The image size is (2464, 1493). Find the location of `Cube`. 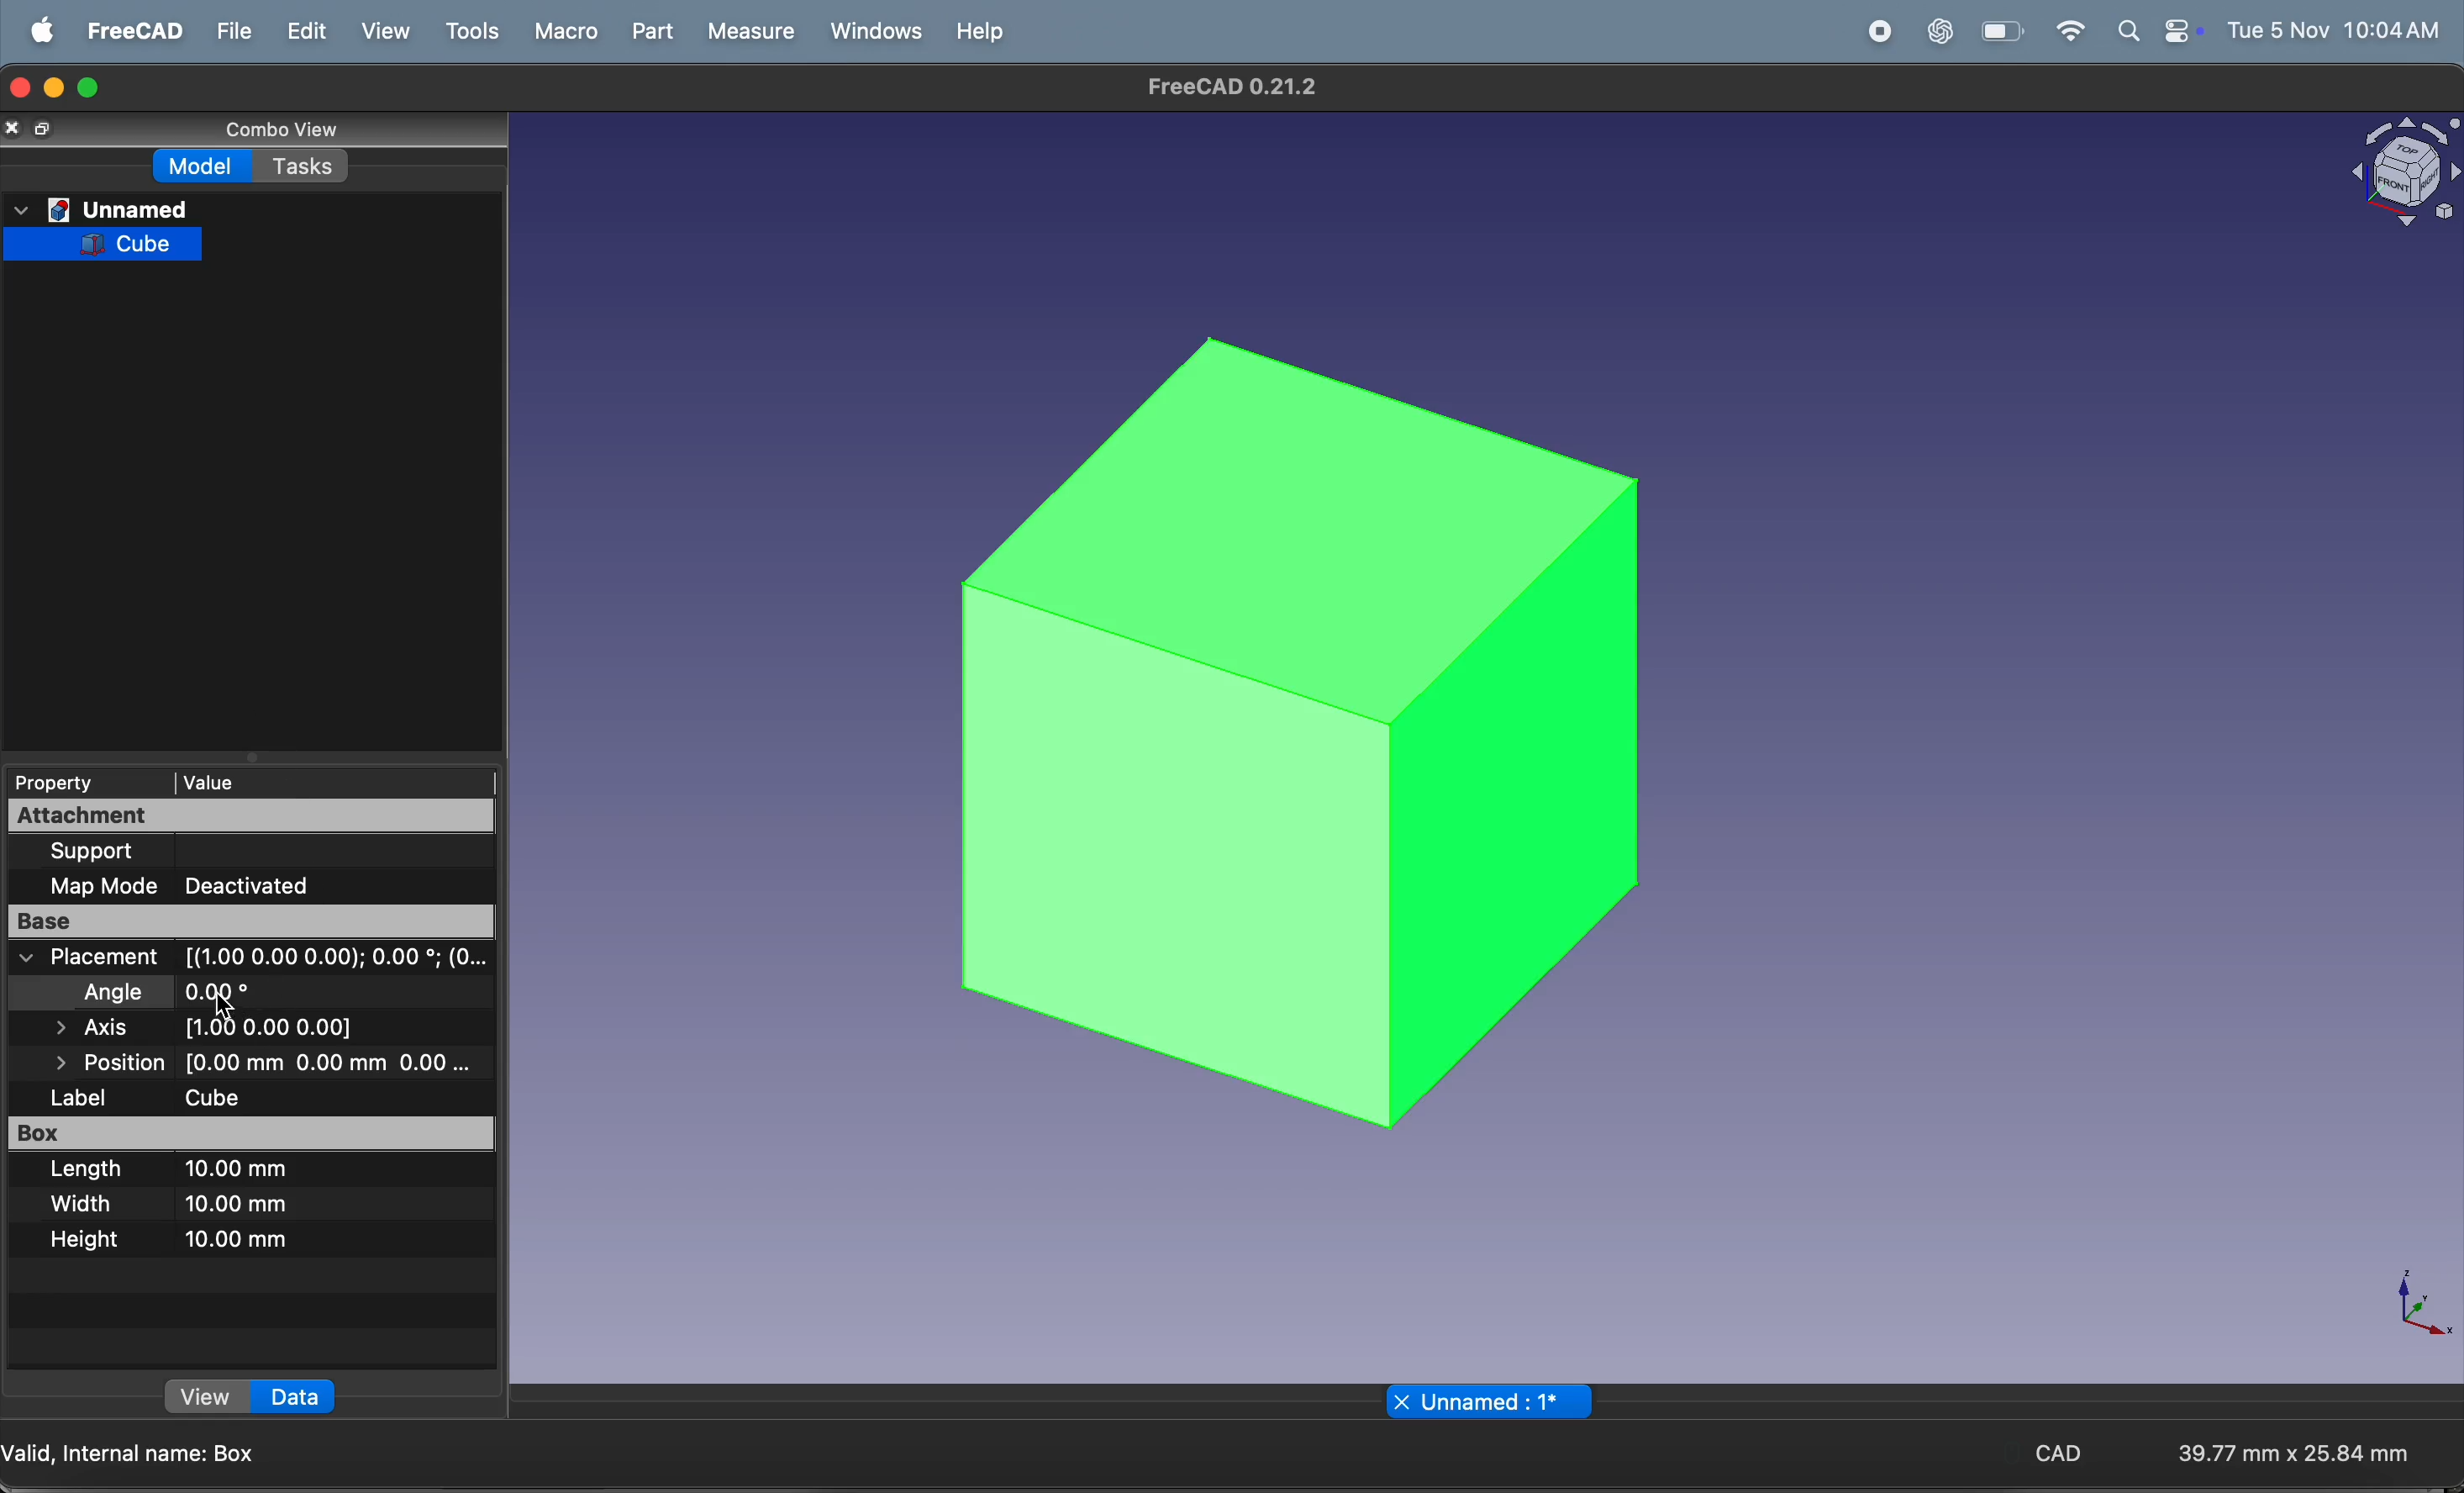

Cube is located at coordinates (105, 247).